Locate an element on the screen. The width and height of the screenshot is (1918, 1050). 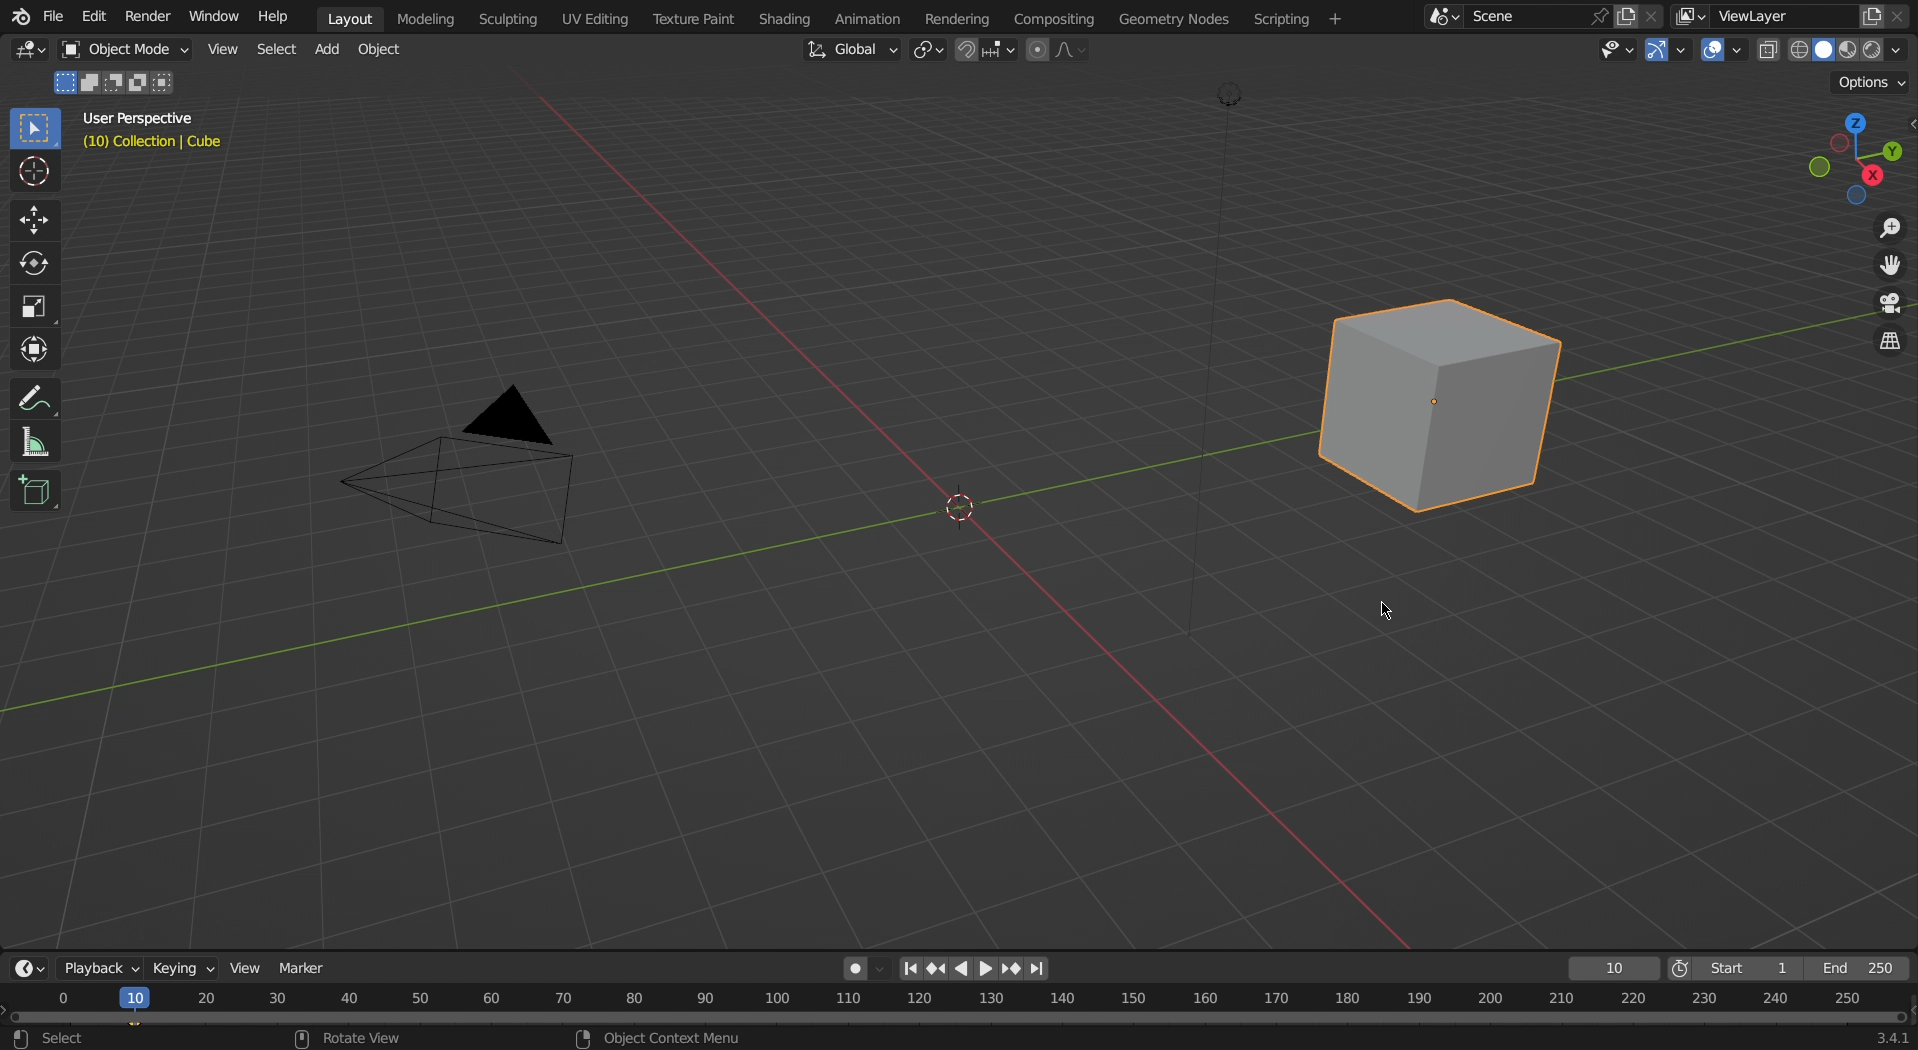
File is located at coordinates (53, 16).